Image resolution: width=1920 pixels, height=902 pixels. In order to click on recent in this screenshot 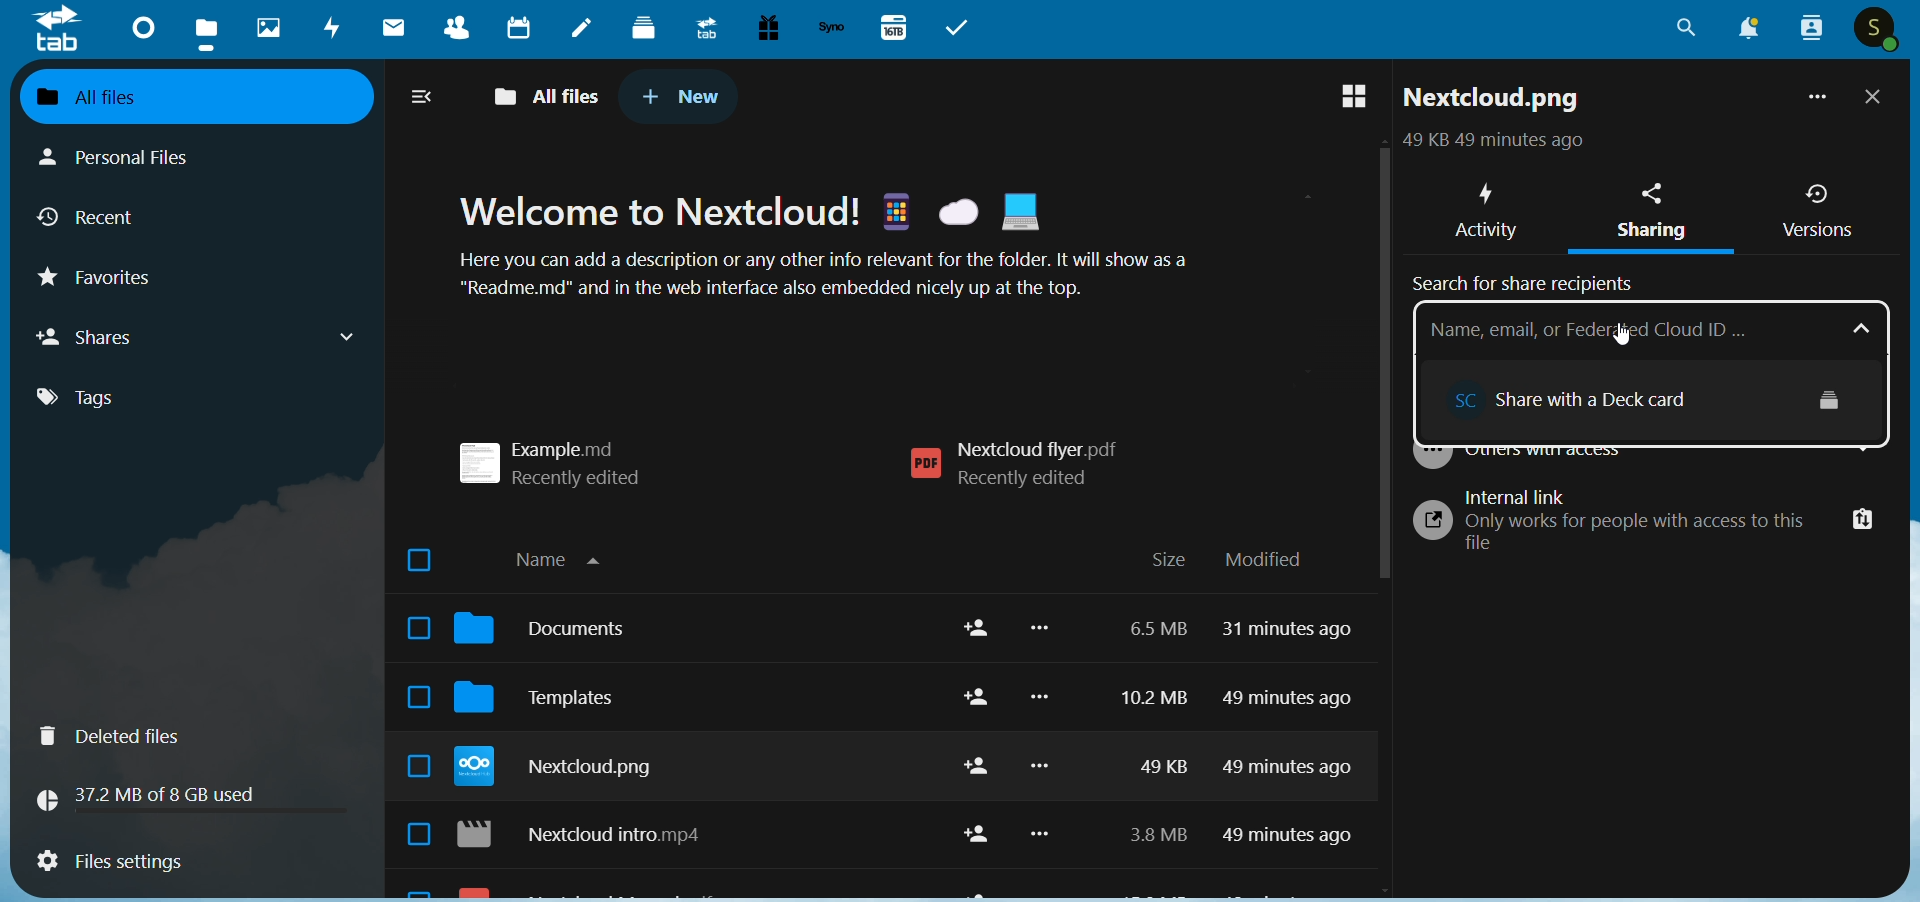, I will do `click(95, 221)`.